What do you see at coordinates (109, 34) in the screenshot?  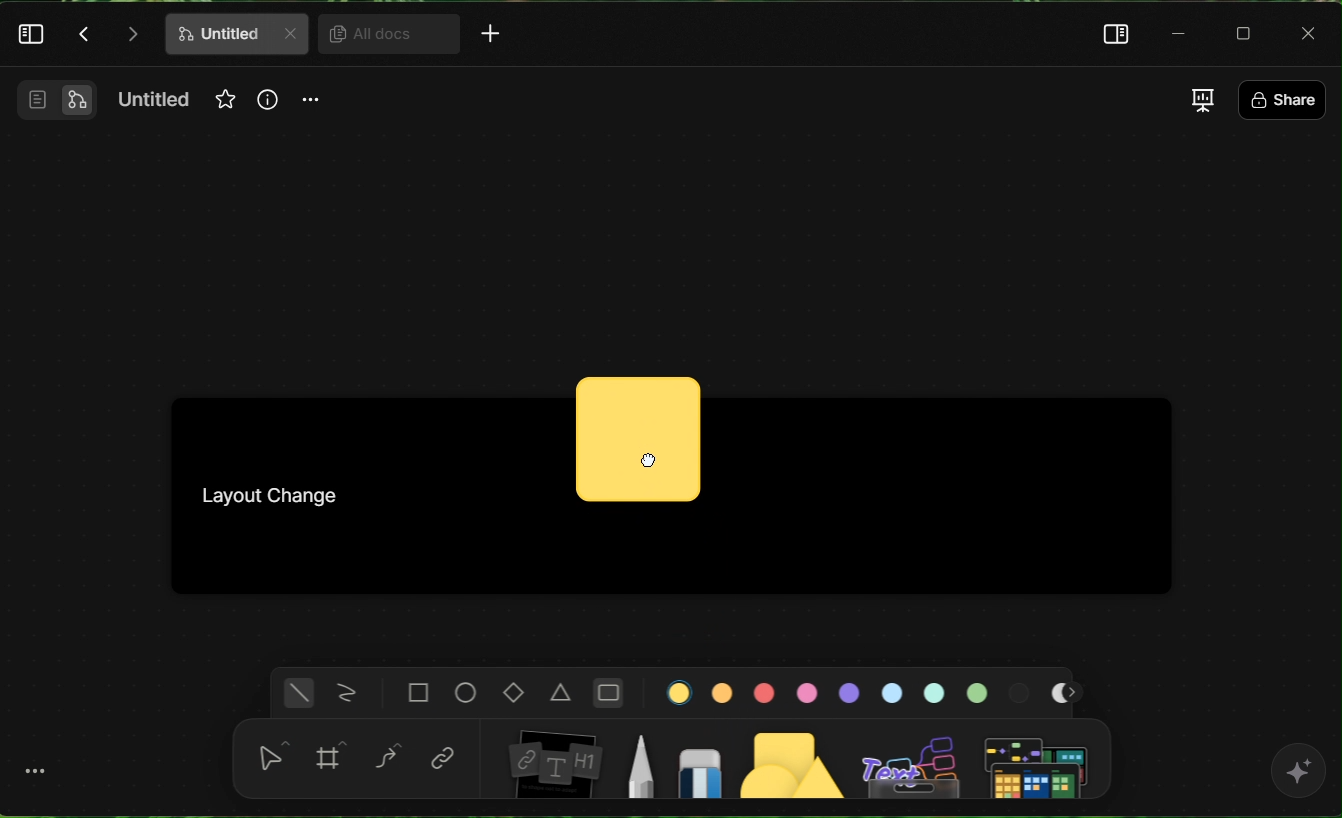 I see `Actions` at bounding box center [109, 34].